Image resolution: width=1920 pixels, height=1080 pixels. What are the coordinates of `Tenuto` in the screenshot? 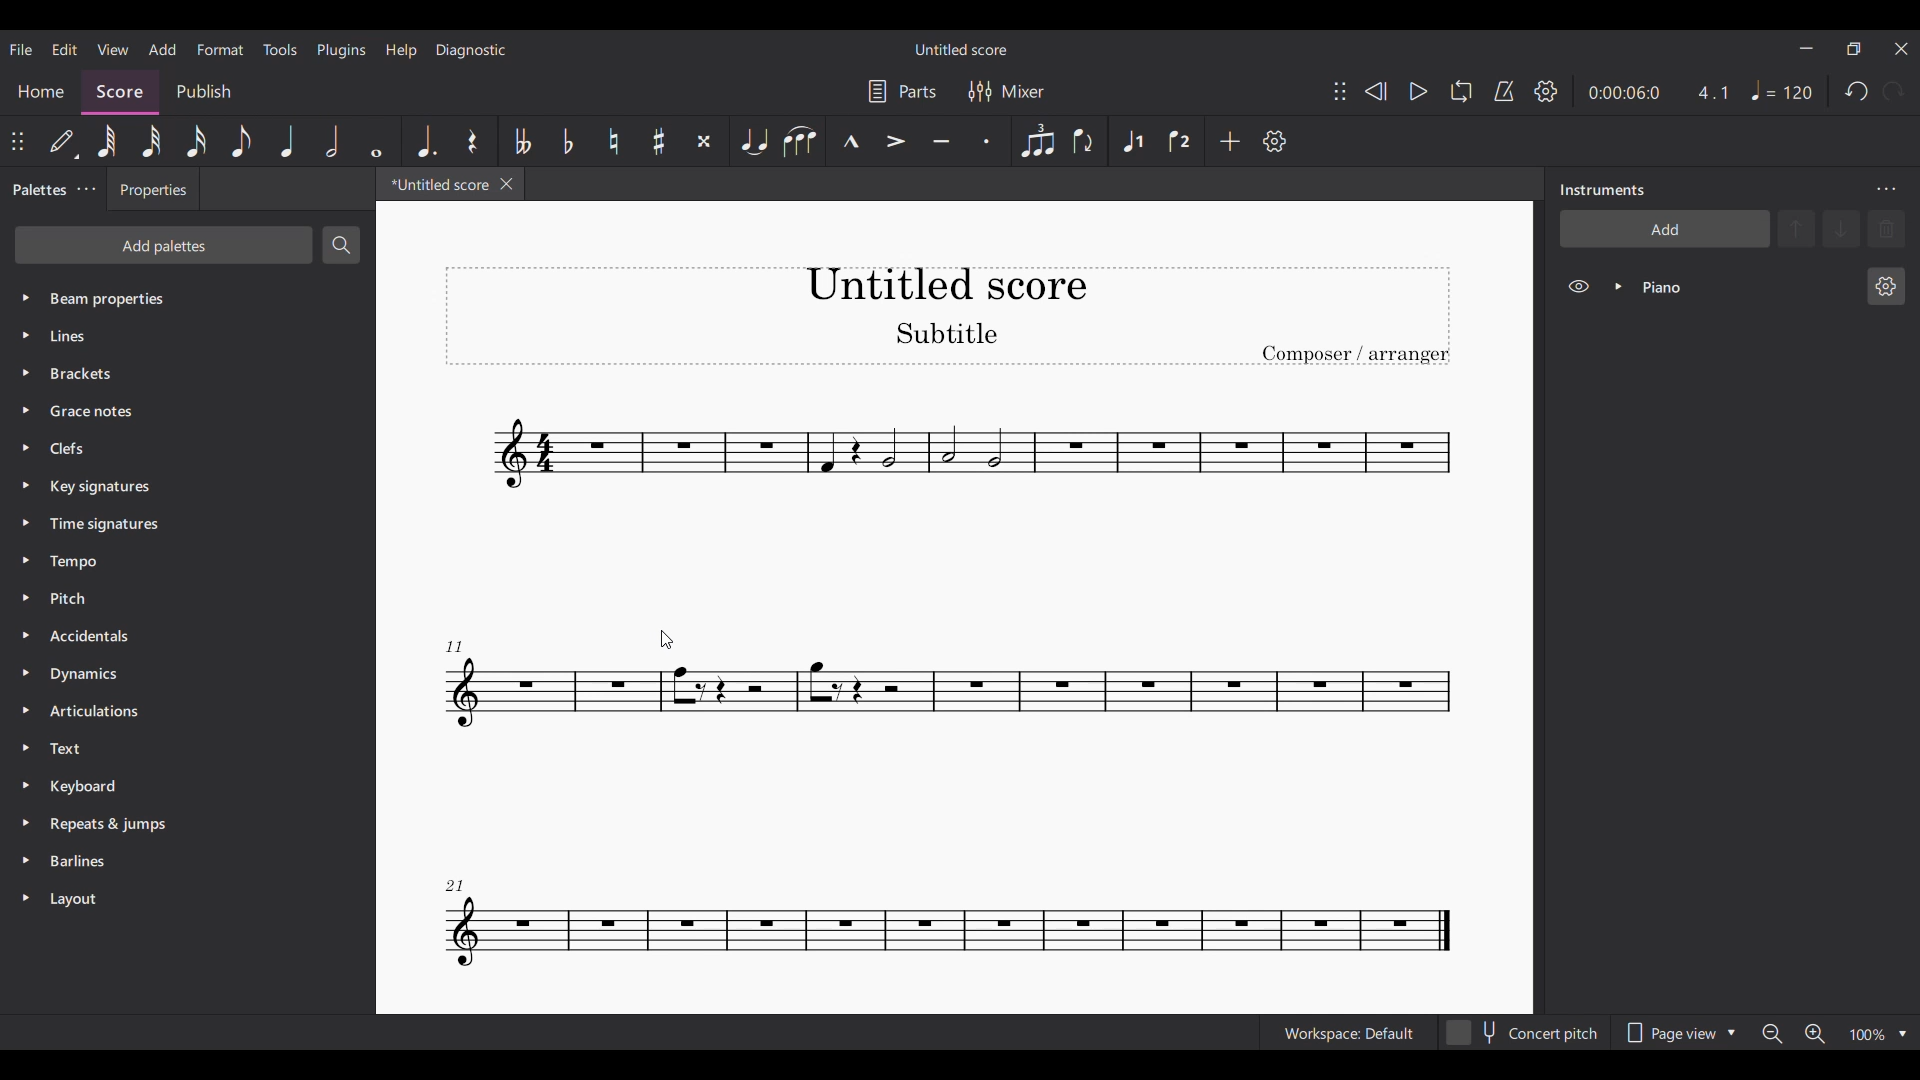 It's located at (941, 141).